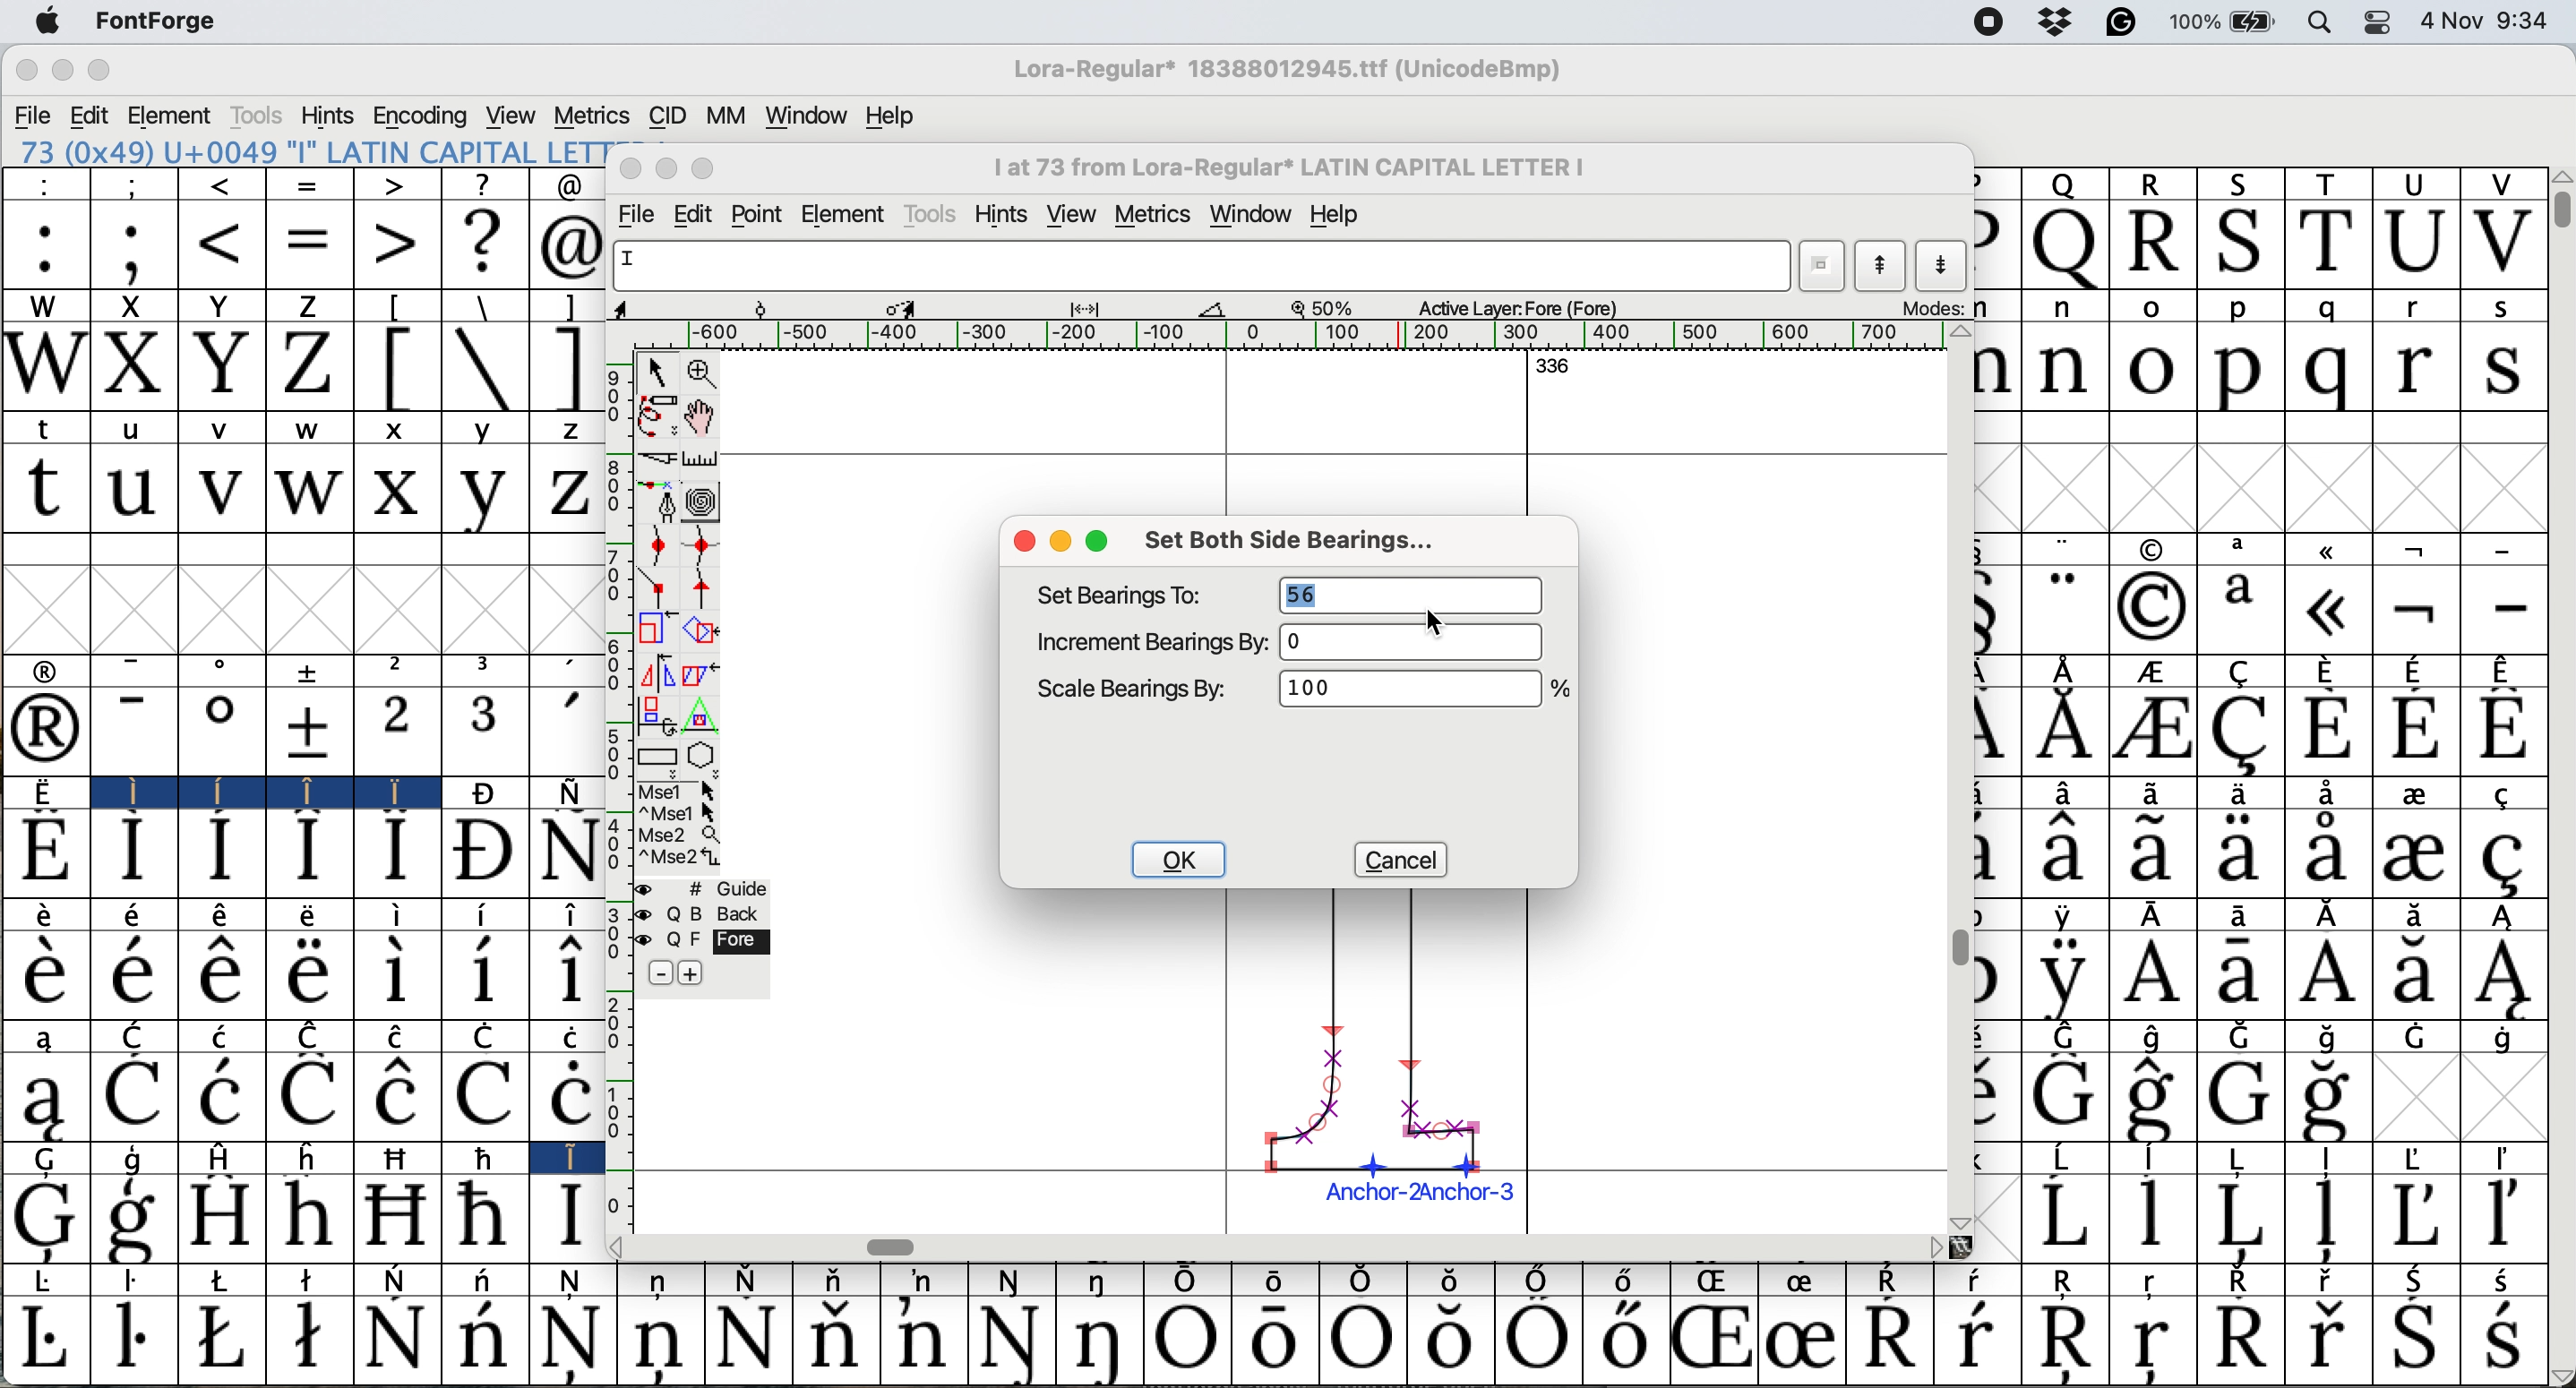  What do you see at coordinates (137, 1282) in the screenshot?
I see `Symbol` at bounding box center [137, 1282].